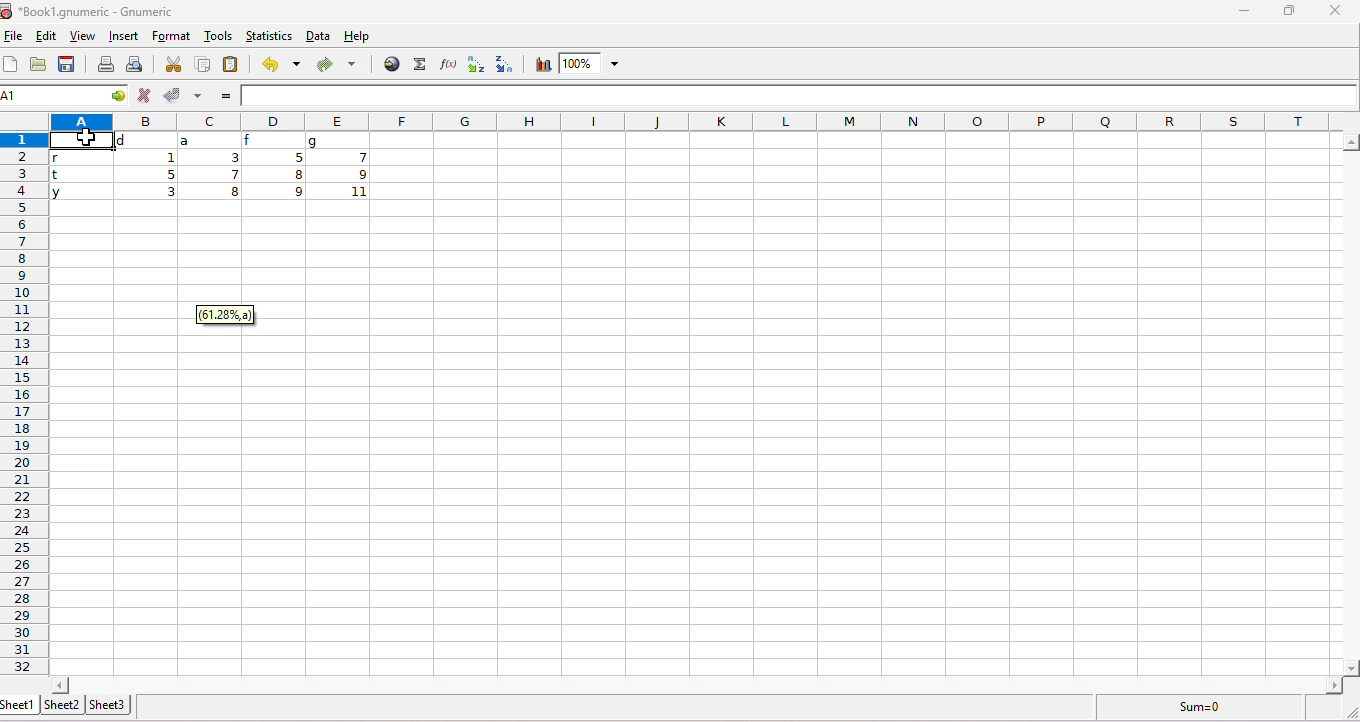  Describe the element at coordinates (61, 704) in the screenshot. I see `sheet2` at that location.